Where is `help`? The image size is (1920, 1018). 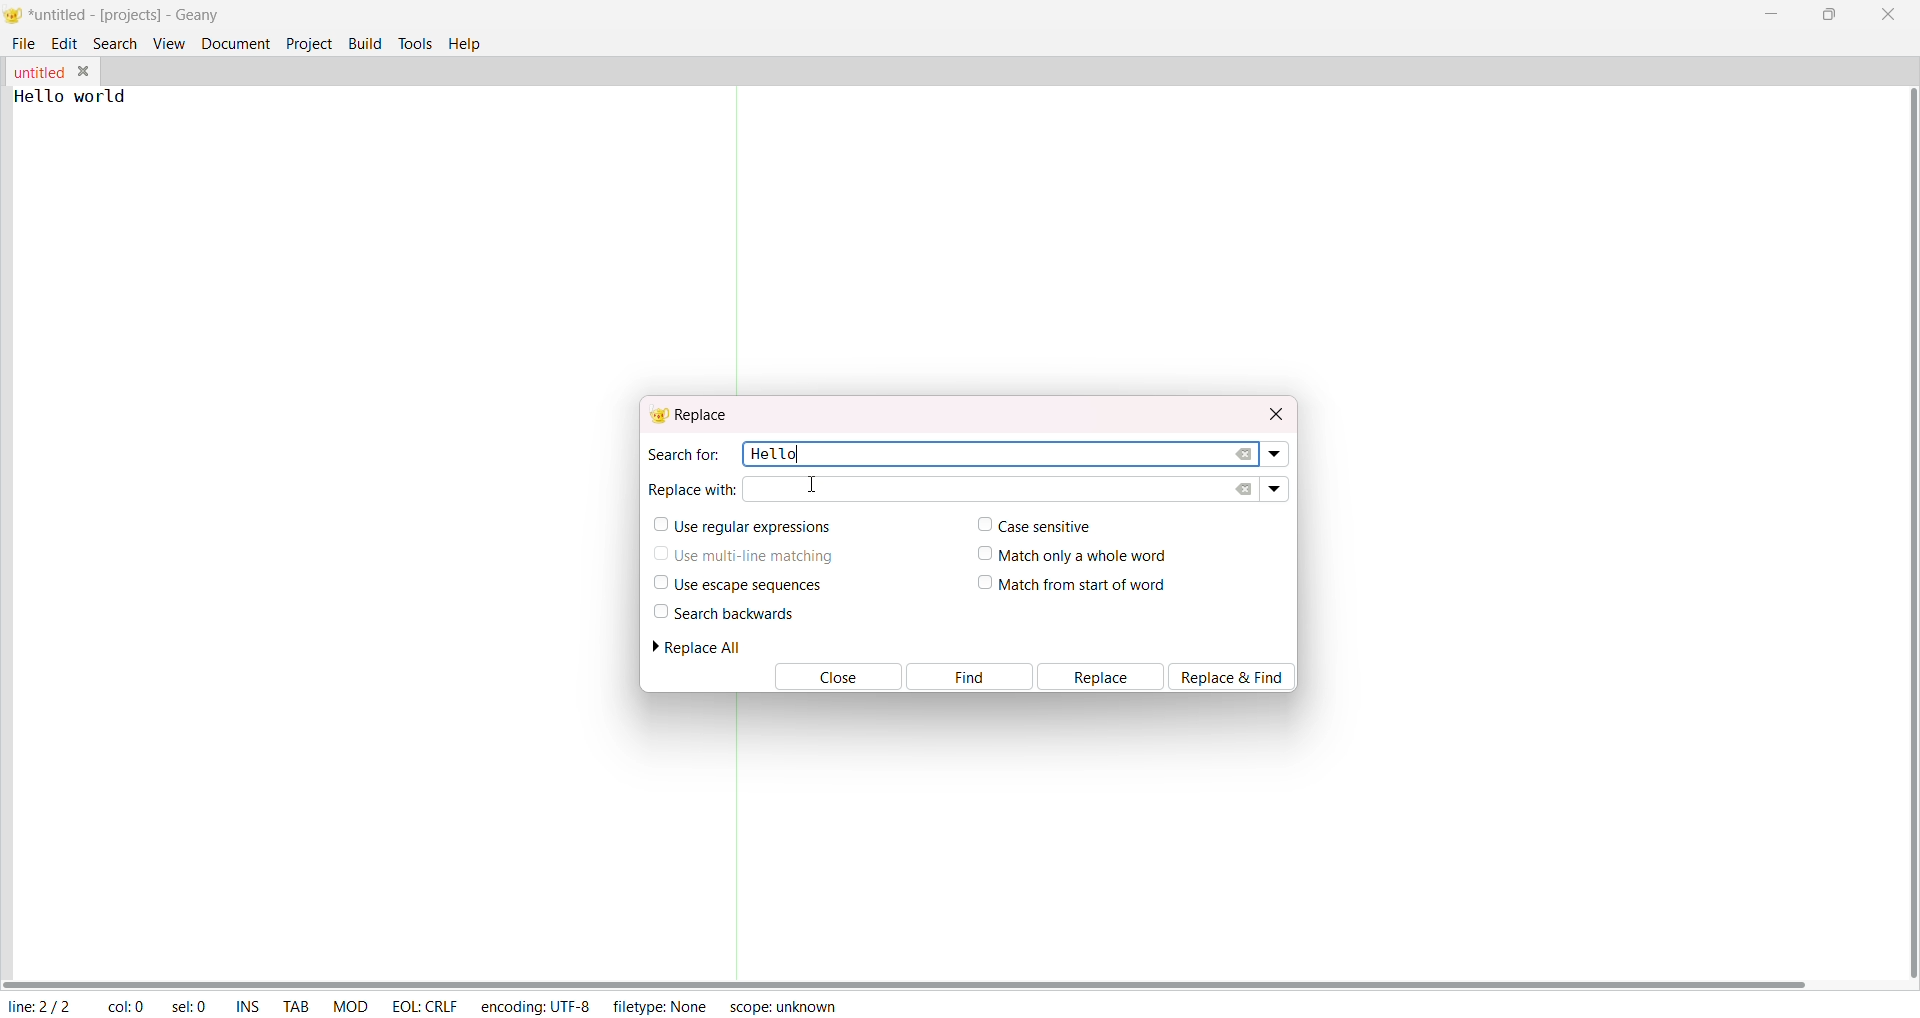
help is located at coordinates (470, 42).